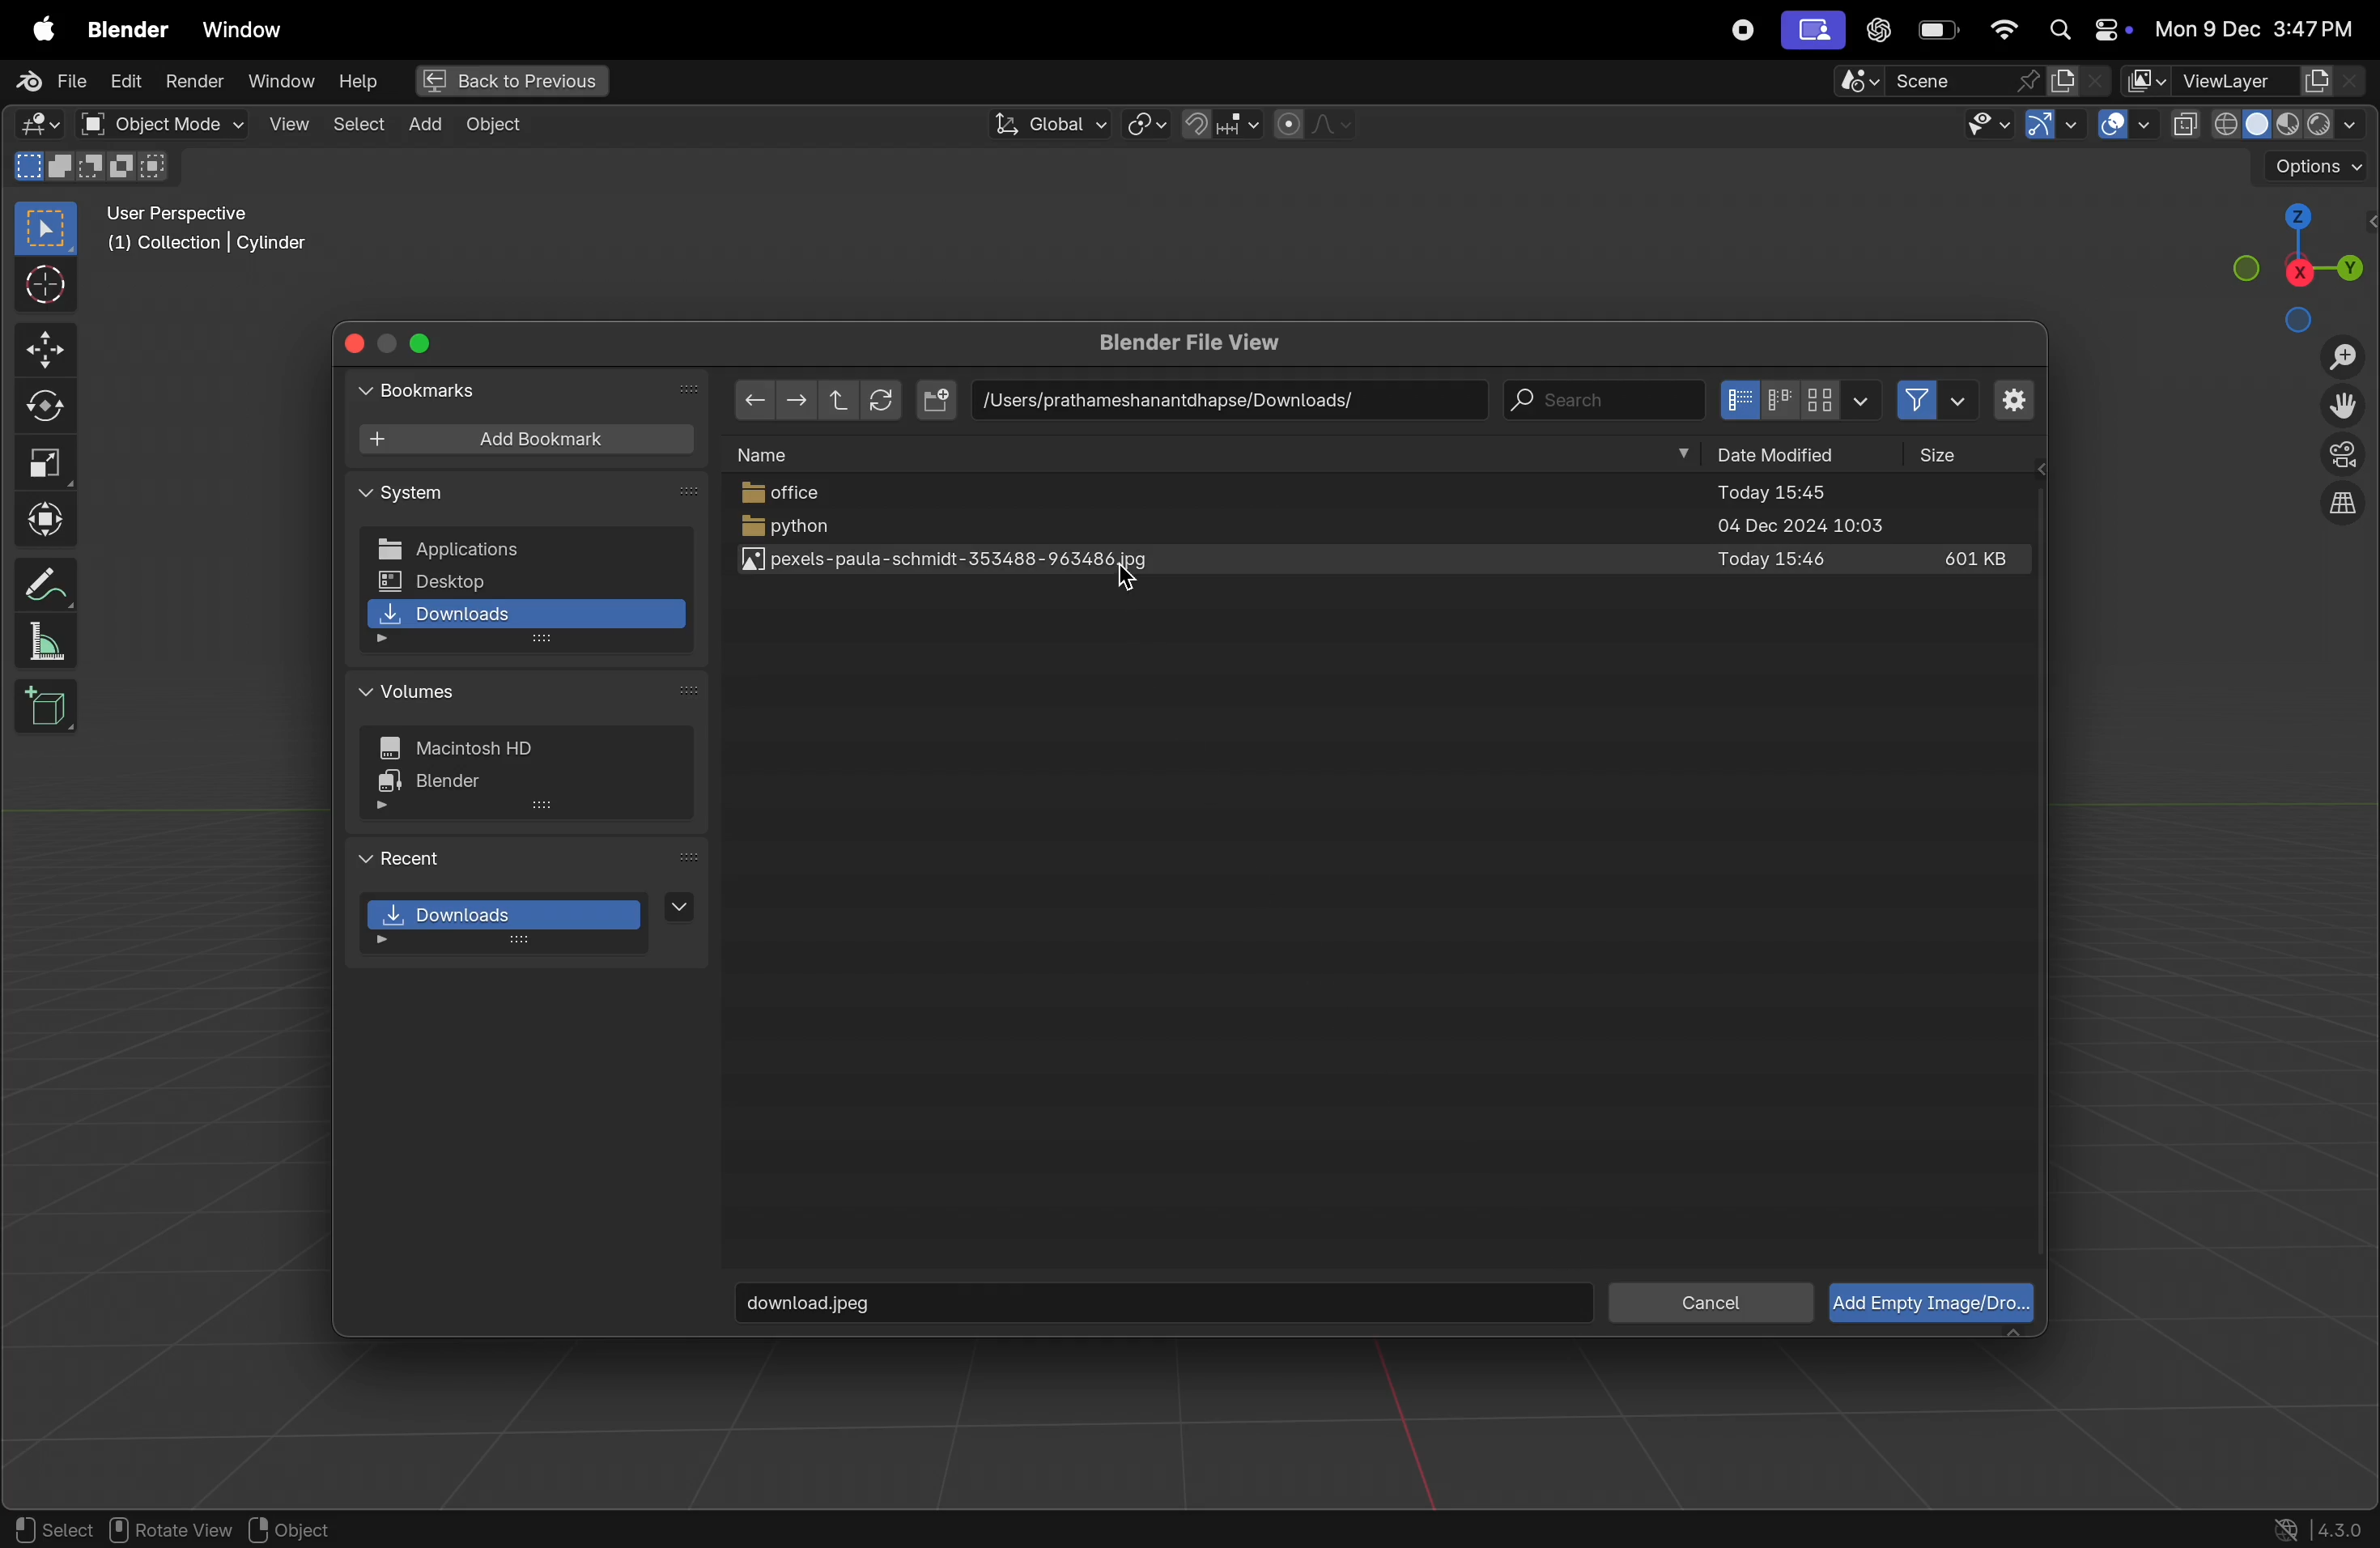  What do you see at coordinates (45, 125) in the screenshot?
I see `editortype` at bounding box center [45, 125].